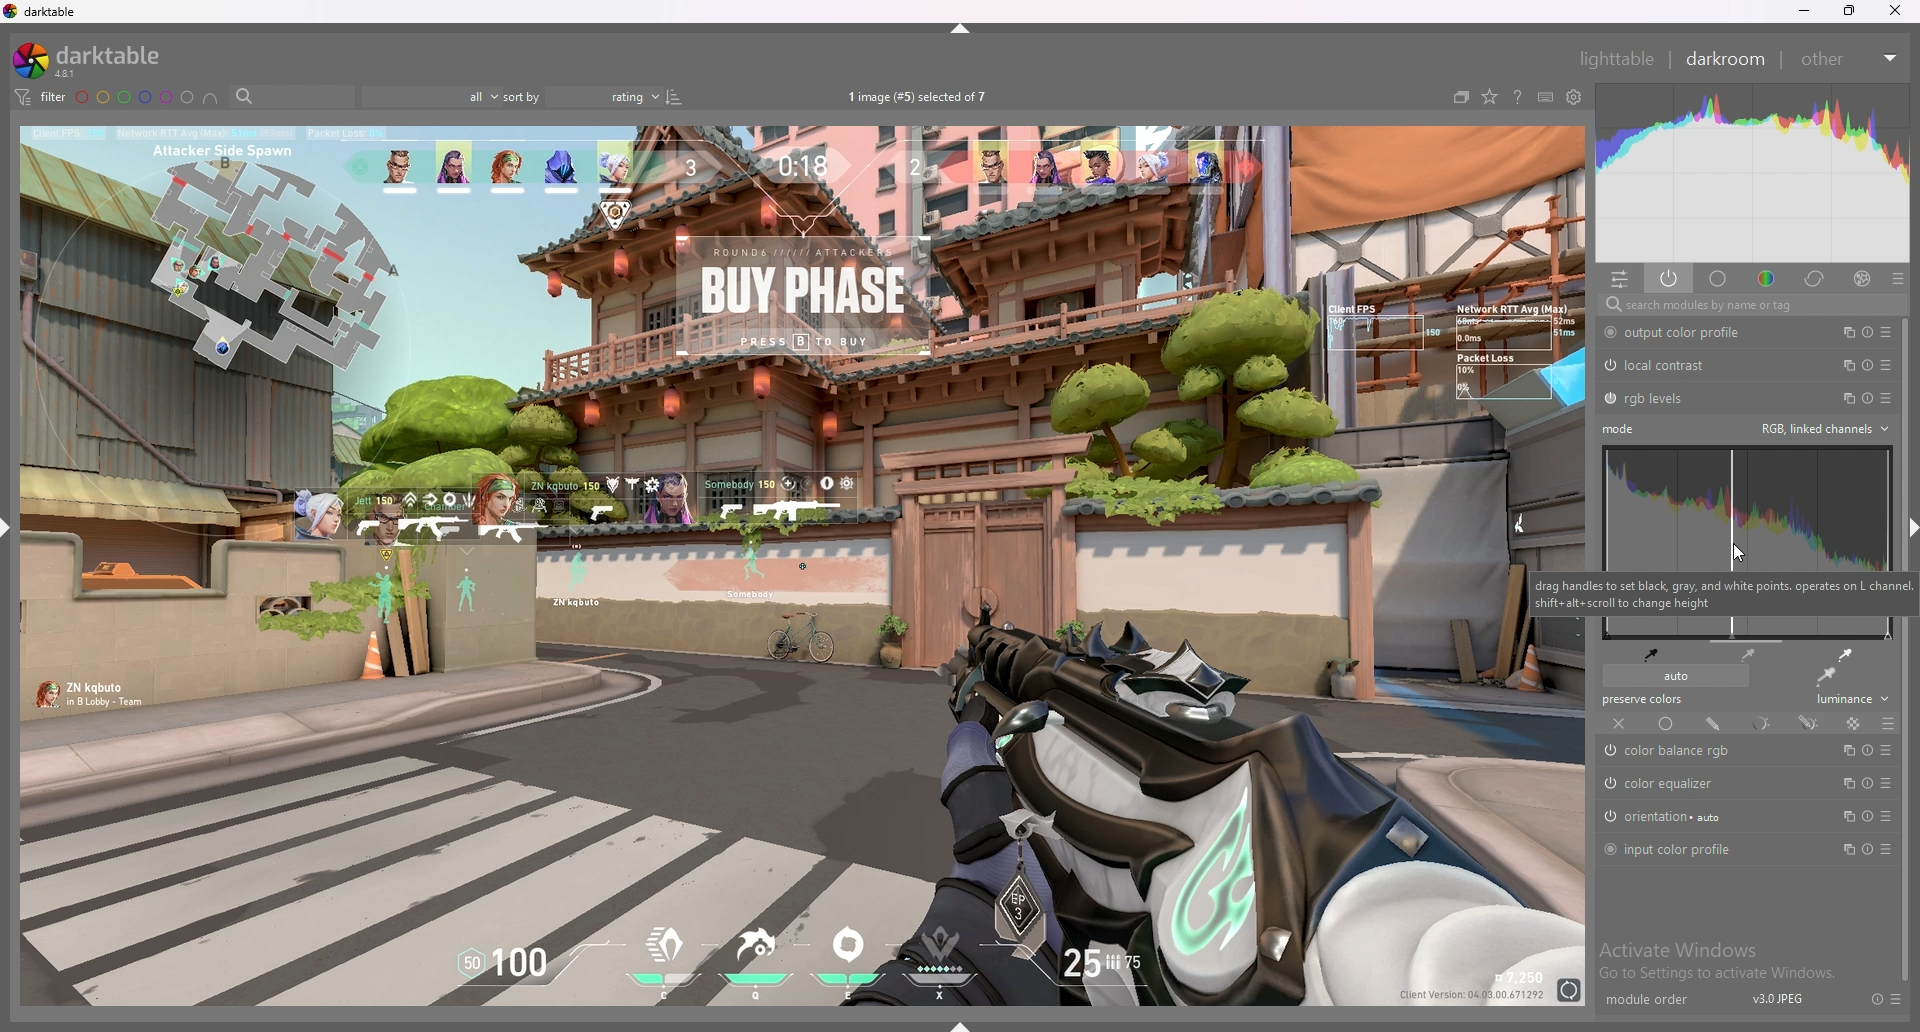 Image resolution: width=1920 pixels, height=1032 pixels. Describe the element at coordinates (1646, 700) in the screenshot. I see `preserve colors` at that location.